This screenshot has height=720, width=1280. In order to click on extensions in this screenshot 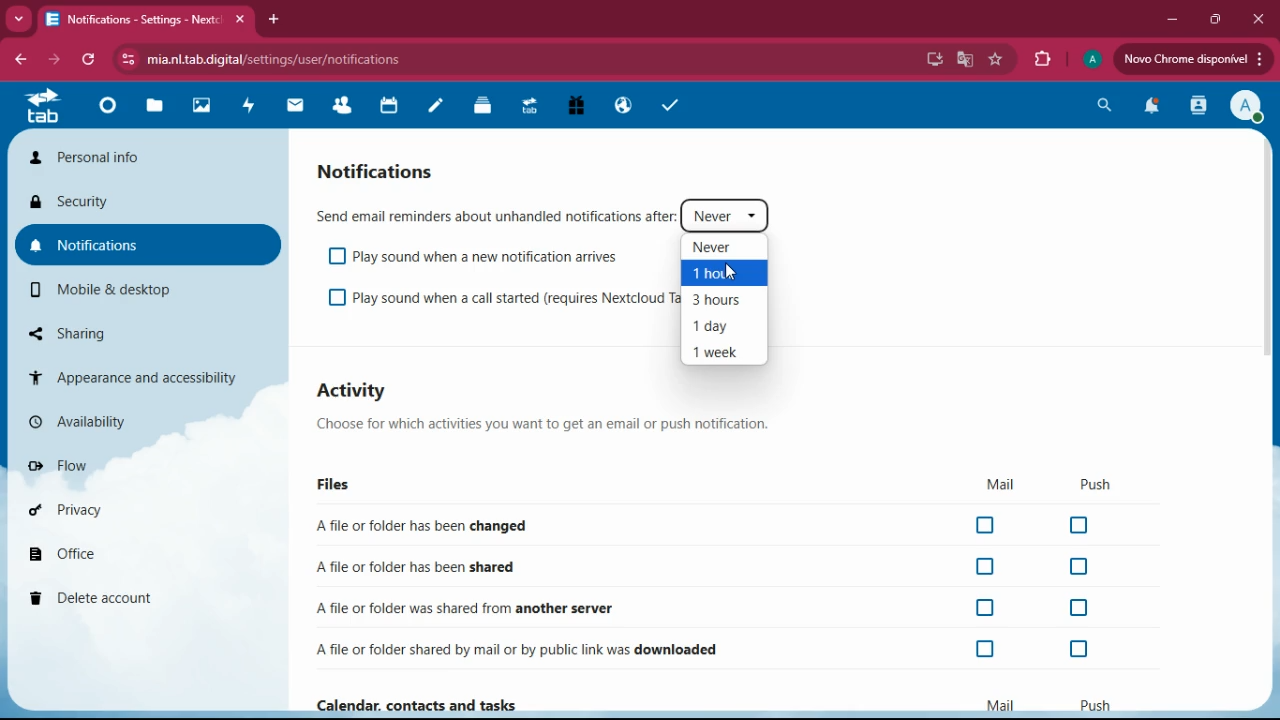, I will do `click(1041, 60)`.